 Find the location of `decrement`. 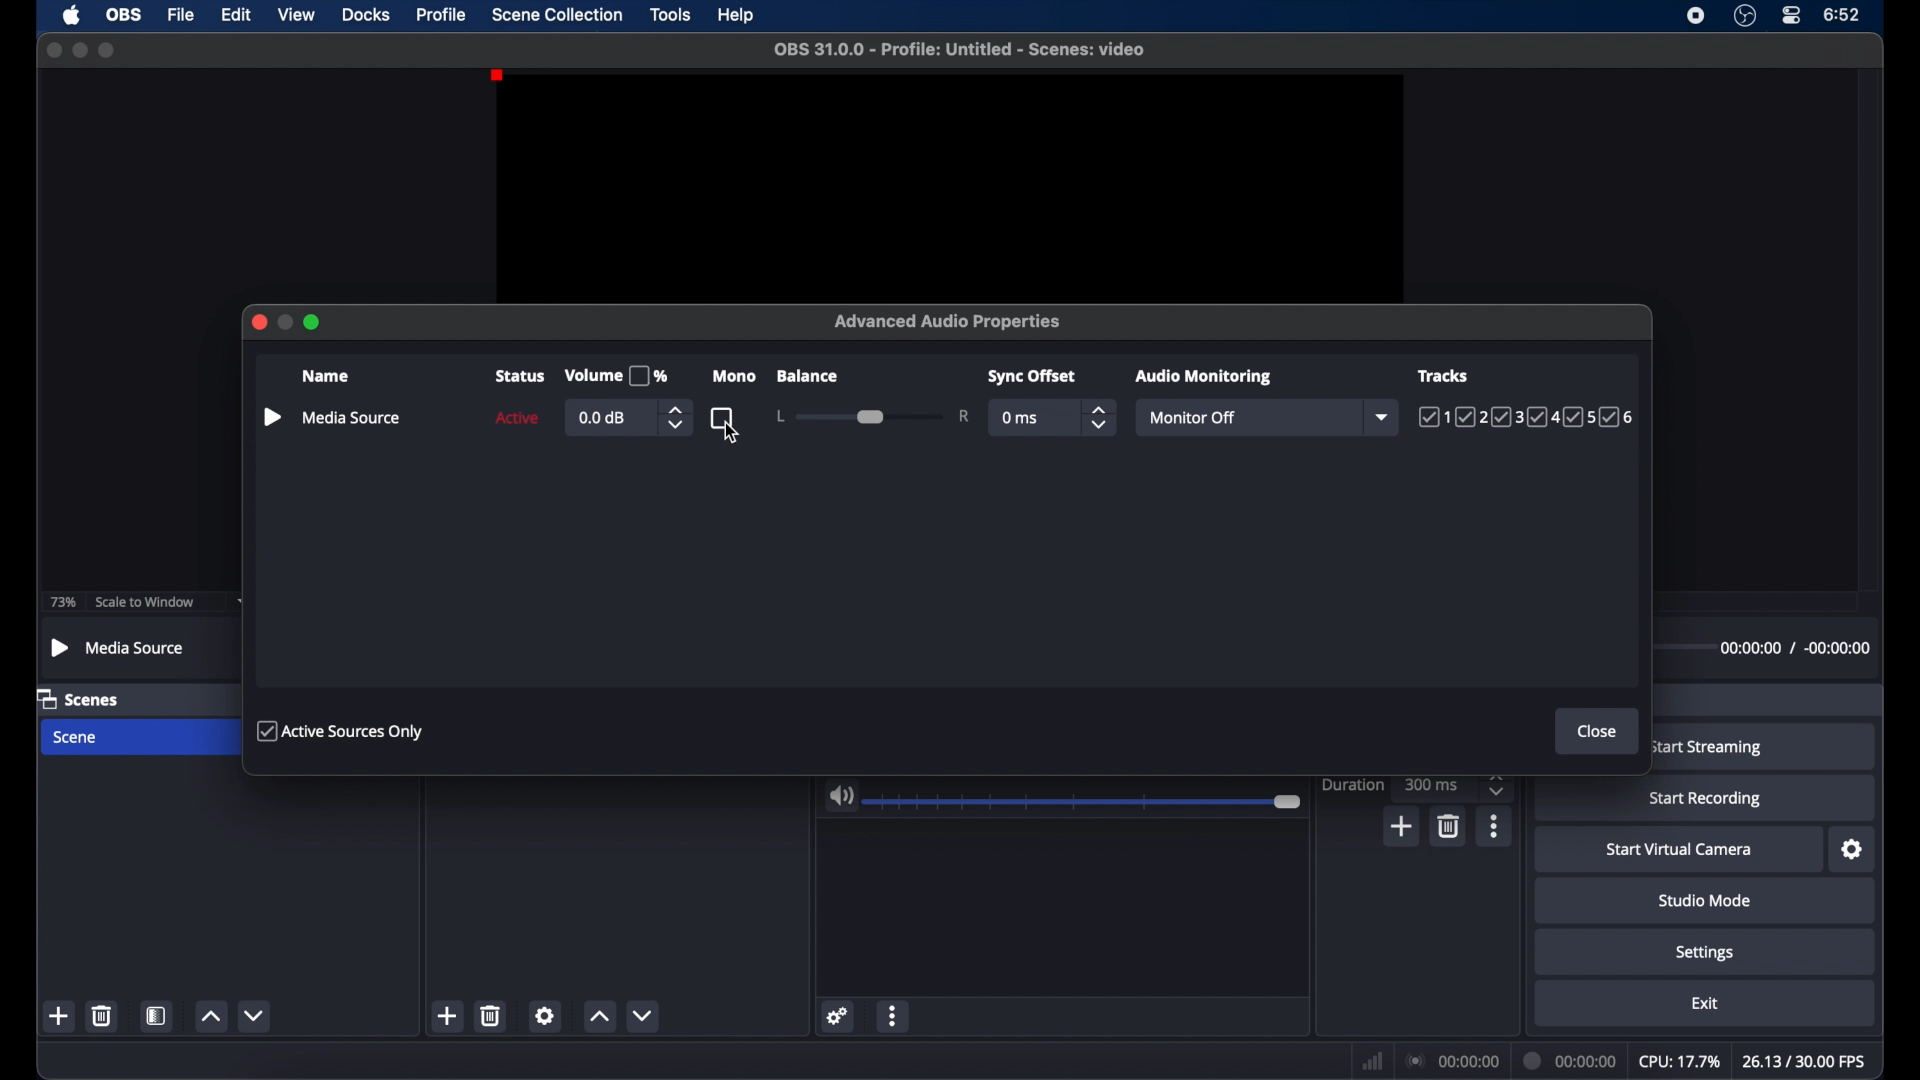

decrement is located at coordinates (254, 1014).